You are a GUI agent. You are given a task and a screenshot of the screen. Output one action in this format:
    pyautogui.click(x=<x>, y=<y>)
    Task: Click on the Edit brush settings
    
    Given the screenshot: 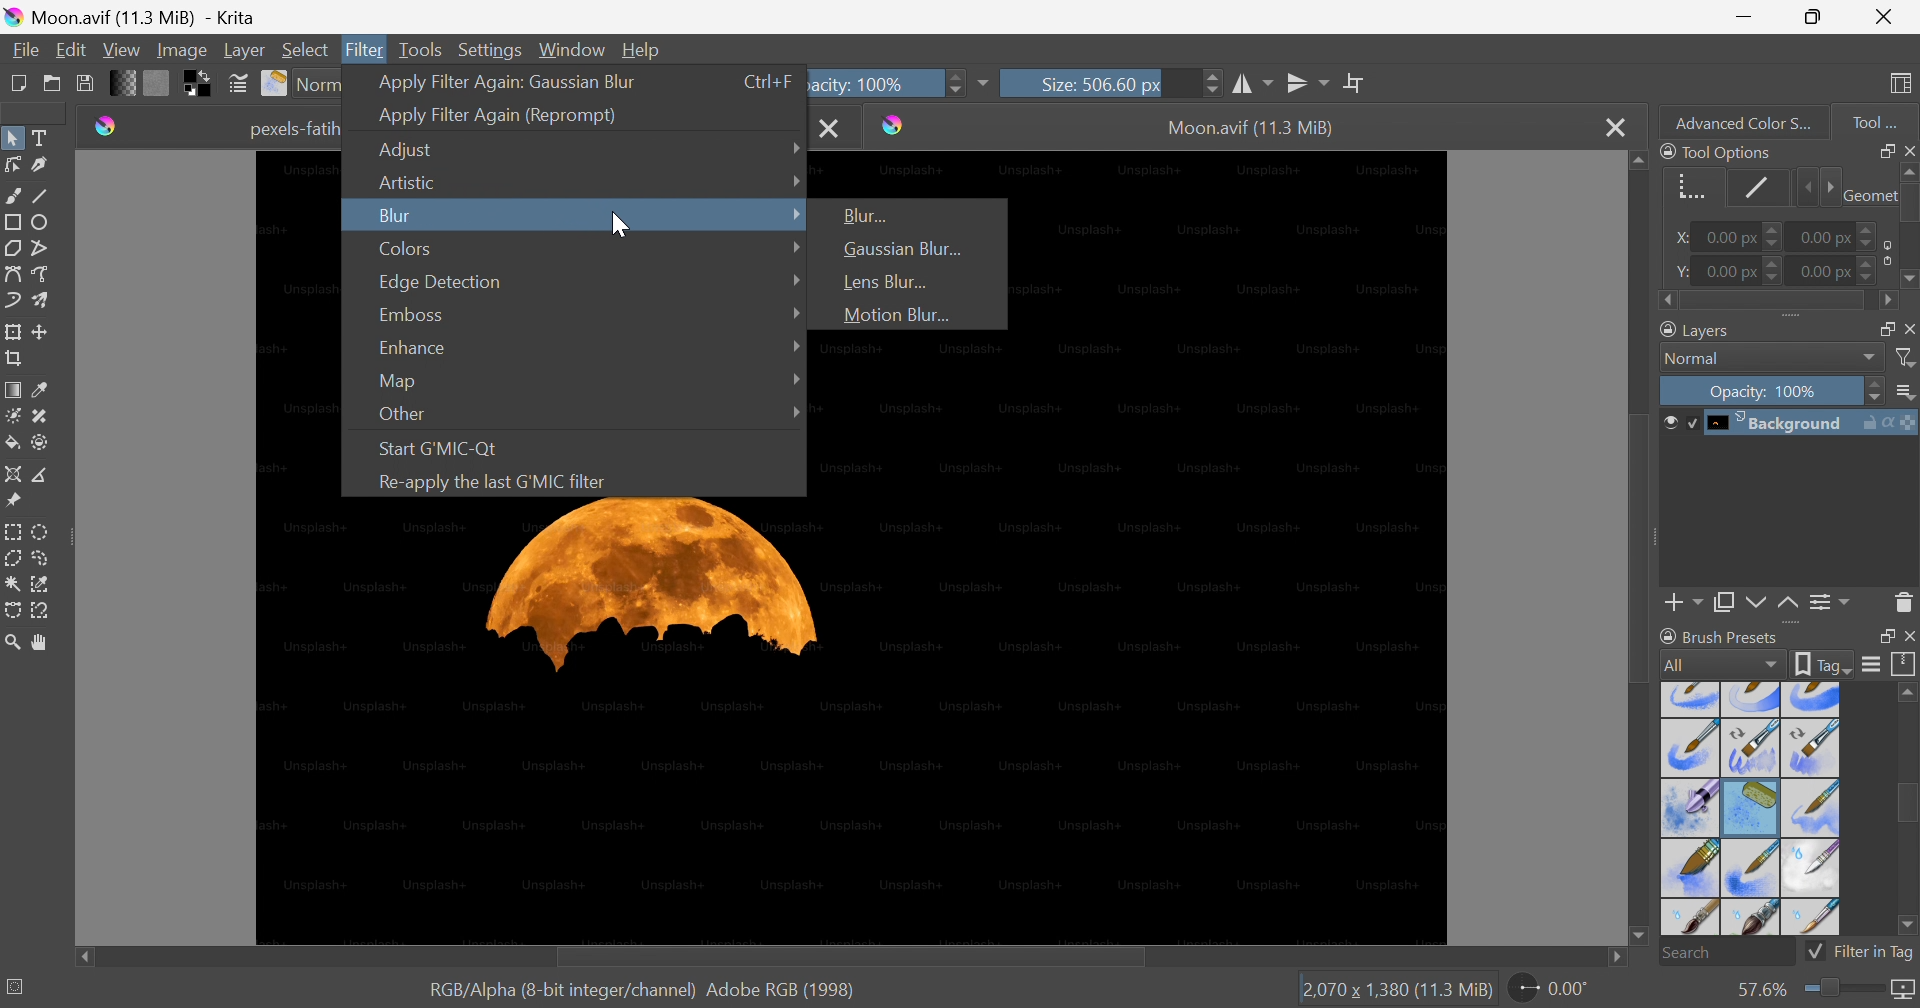 What is the action you would take?
    pyautogui.click(x=235, y=81)
    